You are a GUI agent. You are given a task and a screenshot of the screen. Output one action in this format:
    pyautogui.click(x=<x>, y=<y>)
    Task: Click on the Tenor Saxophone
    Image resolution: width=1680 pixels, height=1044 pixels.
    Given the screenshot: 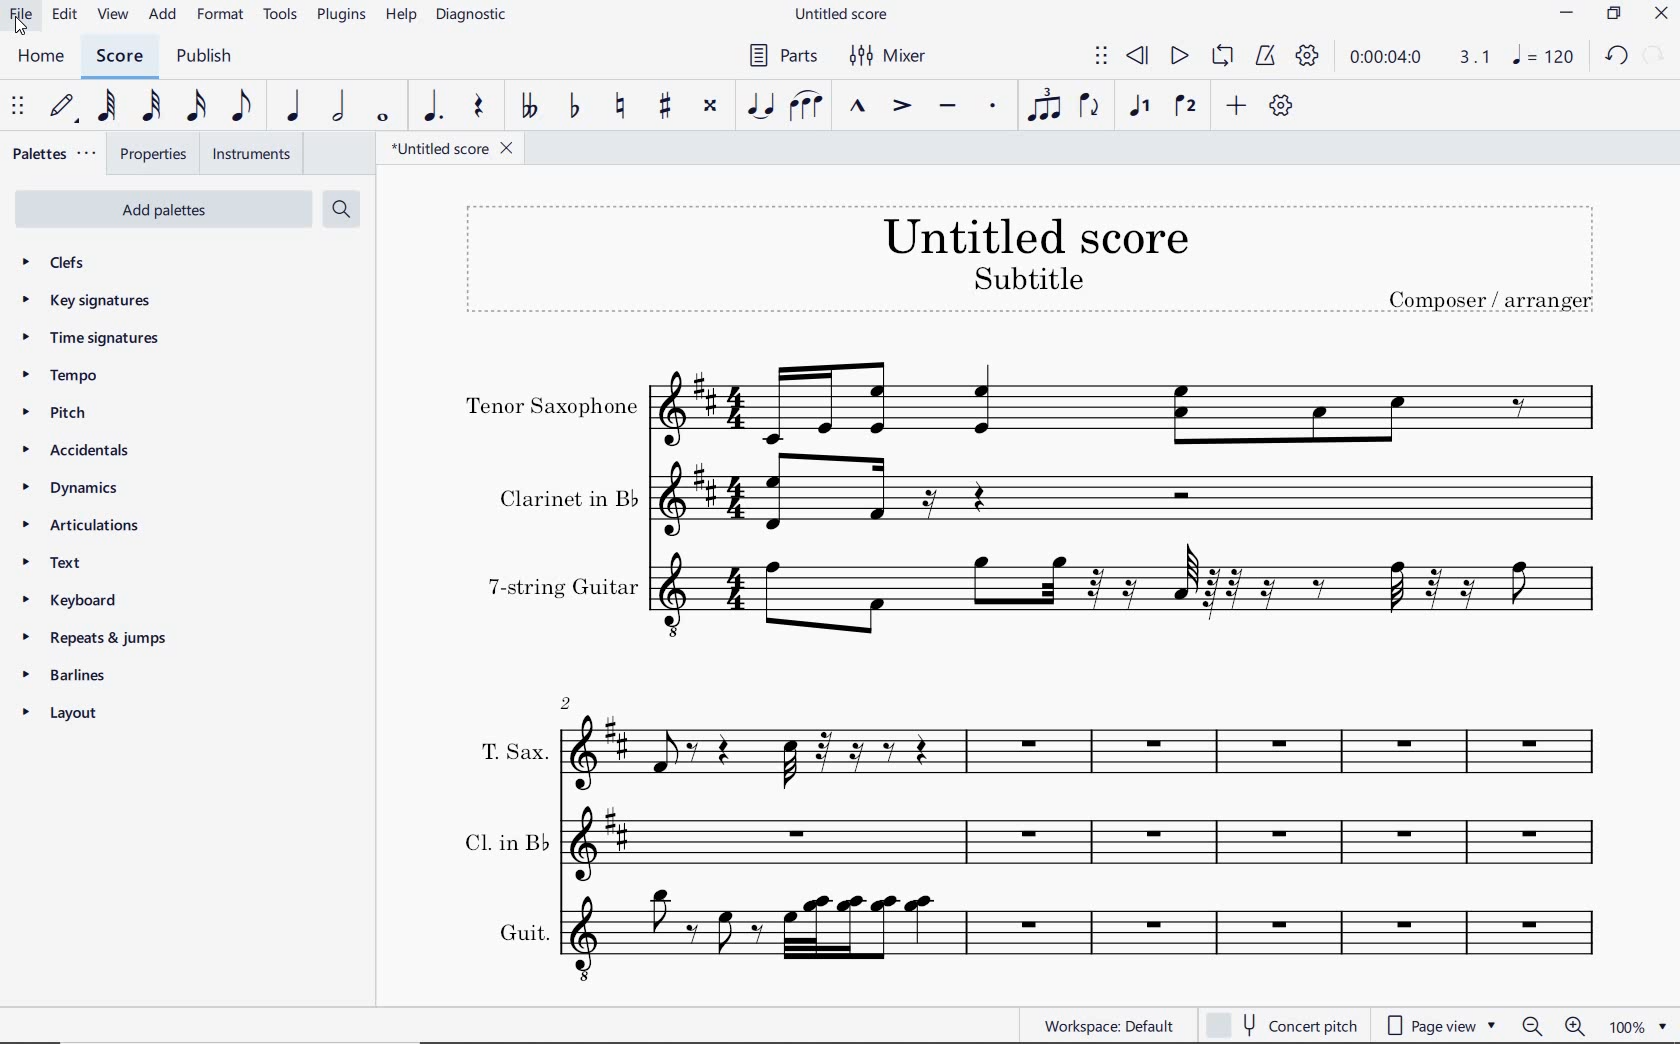 What is the action you would take?
    pyautogui.click(x=1031, y=402)
    